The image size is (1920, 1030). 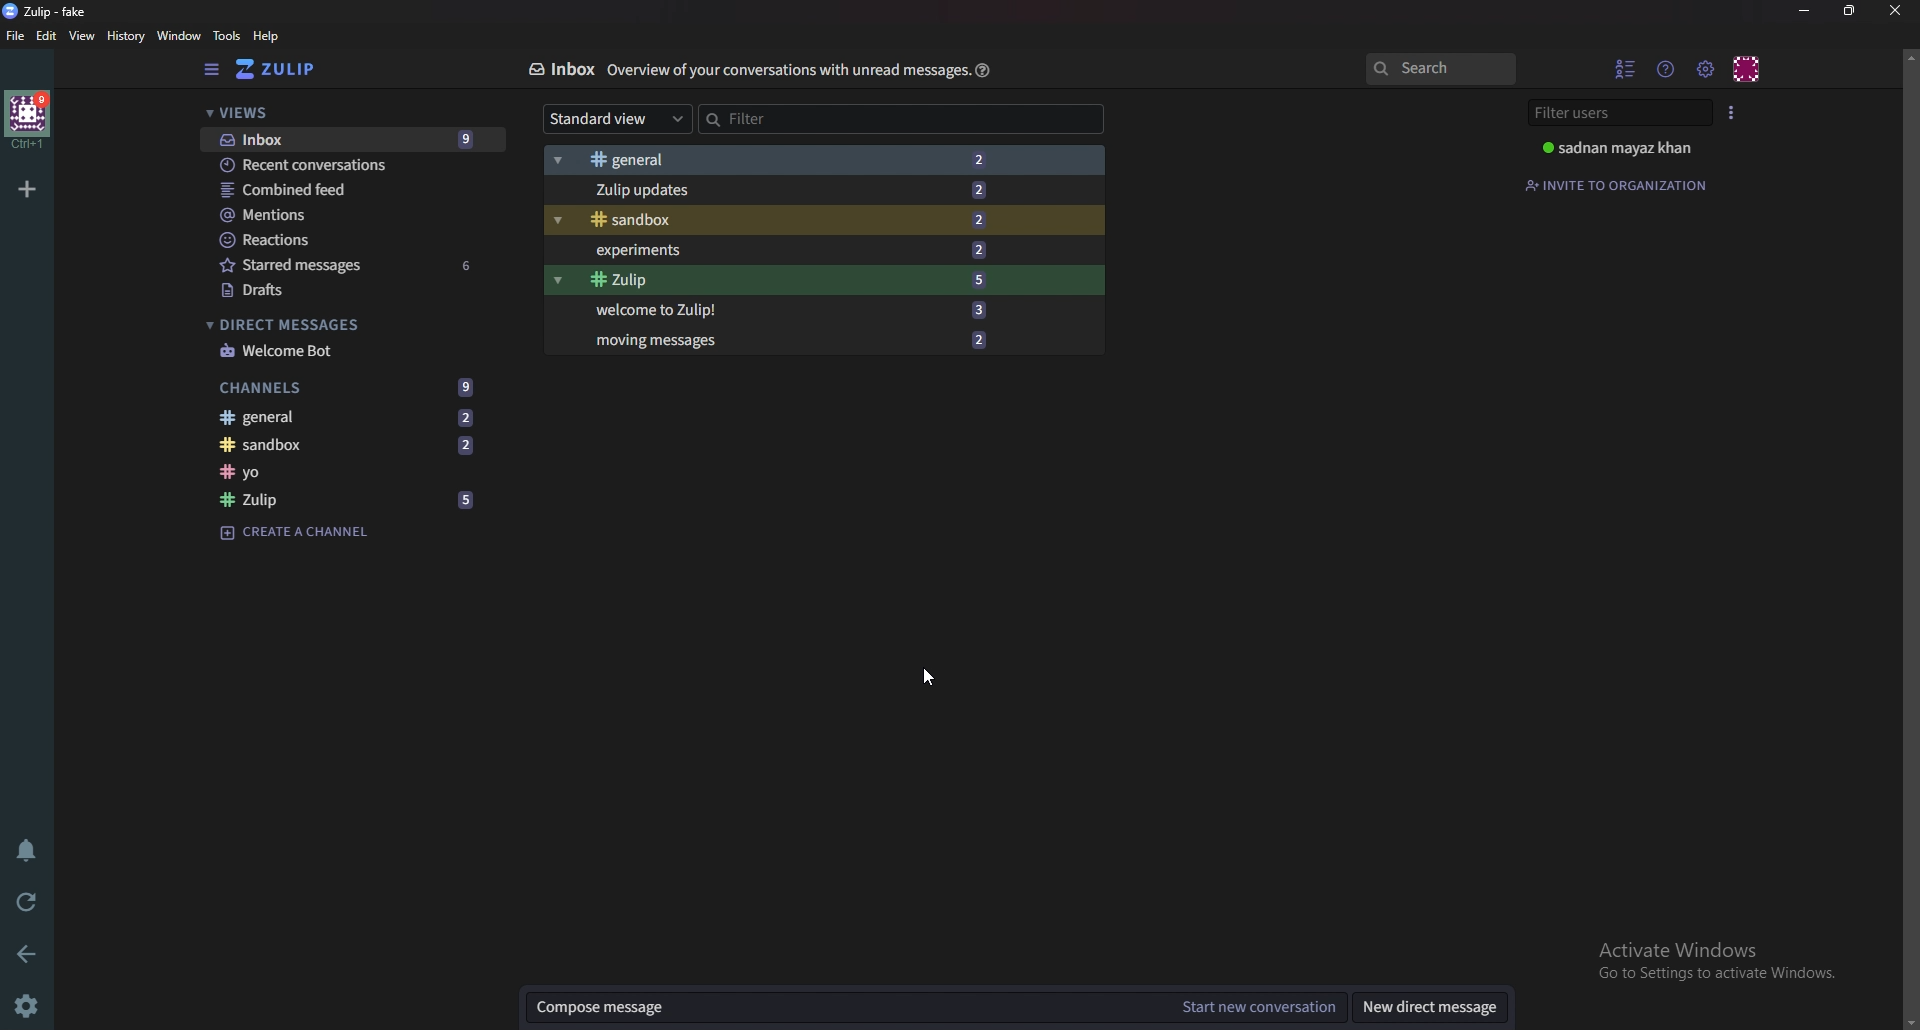 What do you see at coordinates (617, 119) in the screenshot?
I see `Standard view` at bounding box center [617, 119].